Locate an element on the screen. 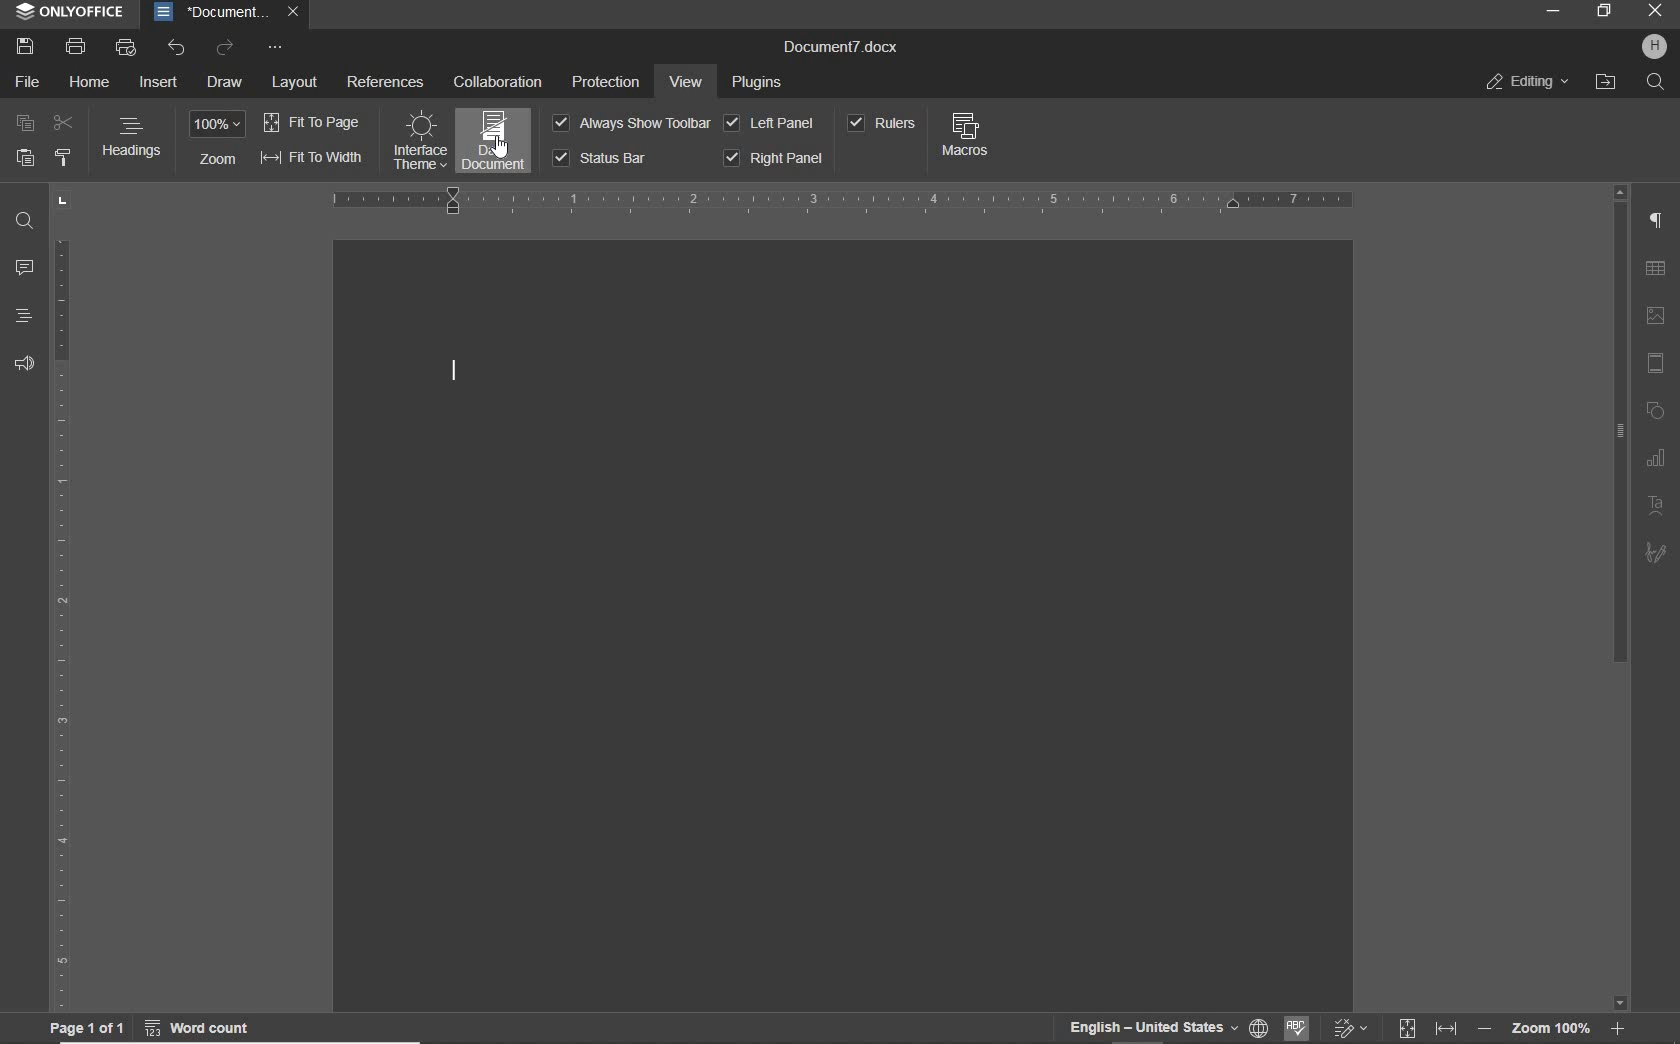 This screenshot has height=1044, width=1680. SCROLLBAR is located at coordinates (1621, 597).